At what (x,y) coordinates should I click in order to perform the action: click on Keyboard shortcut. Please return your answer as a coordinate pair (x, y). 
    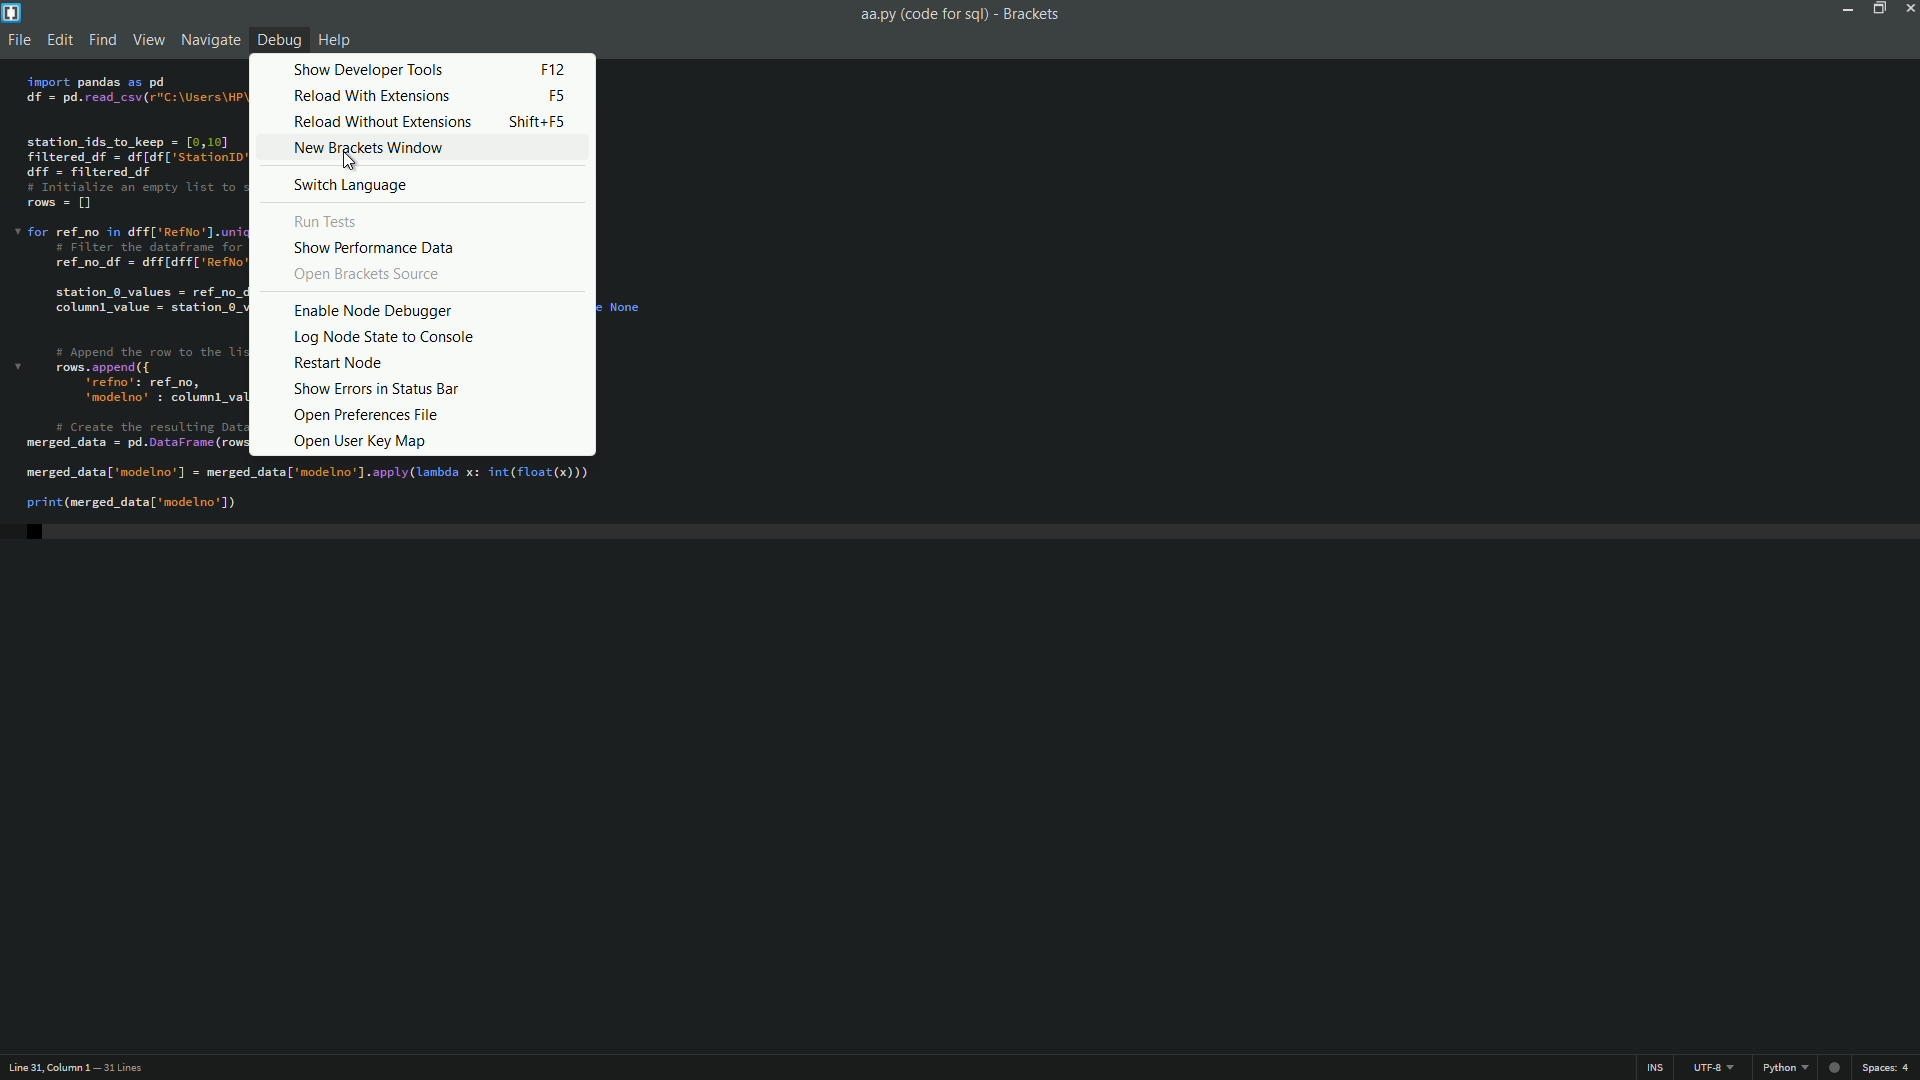
    Looking at the image, I should click on (542, 123).